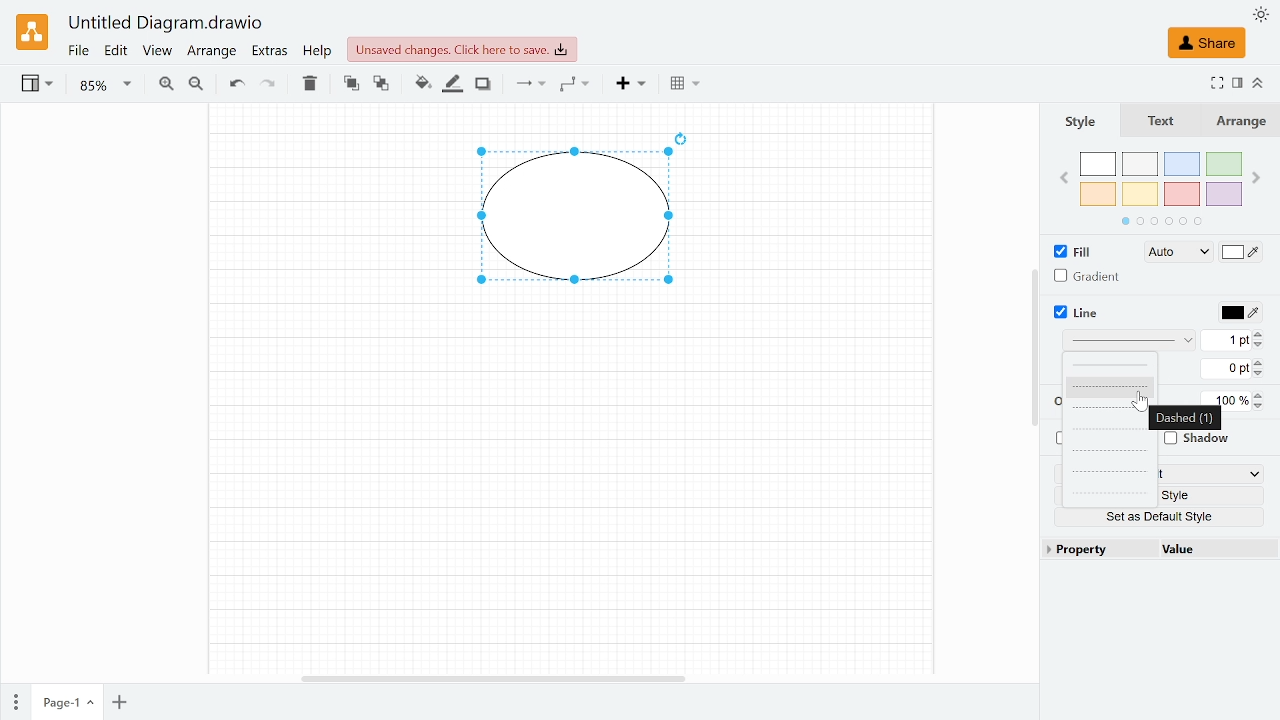 The width and height of the screenshot is (1280, 720). What do you see at coordinates (1032, 349) in the screenshot?
I see `scroll bar` at bounding box center [1032, 349].